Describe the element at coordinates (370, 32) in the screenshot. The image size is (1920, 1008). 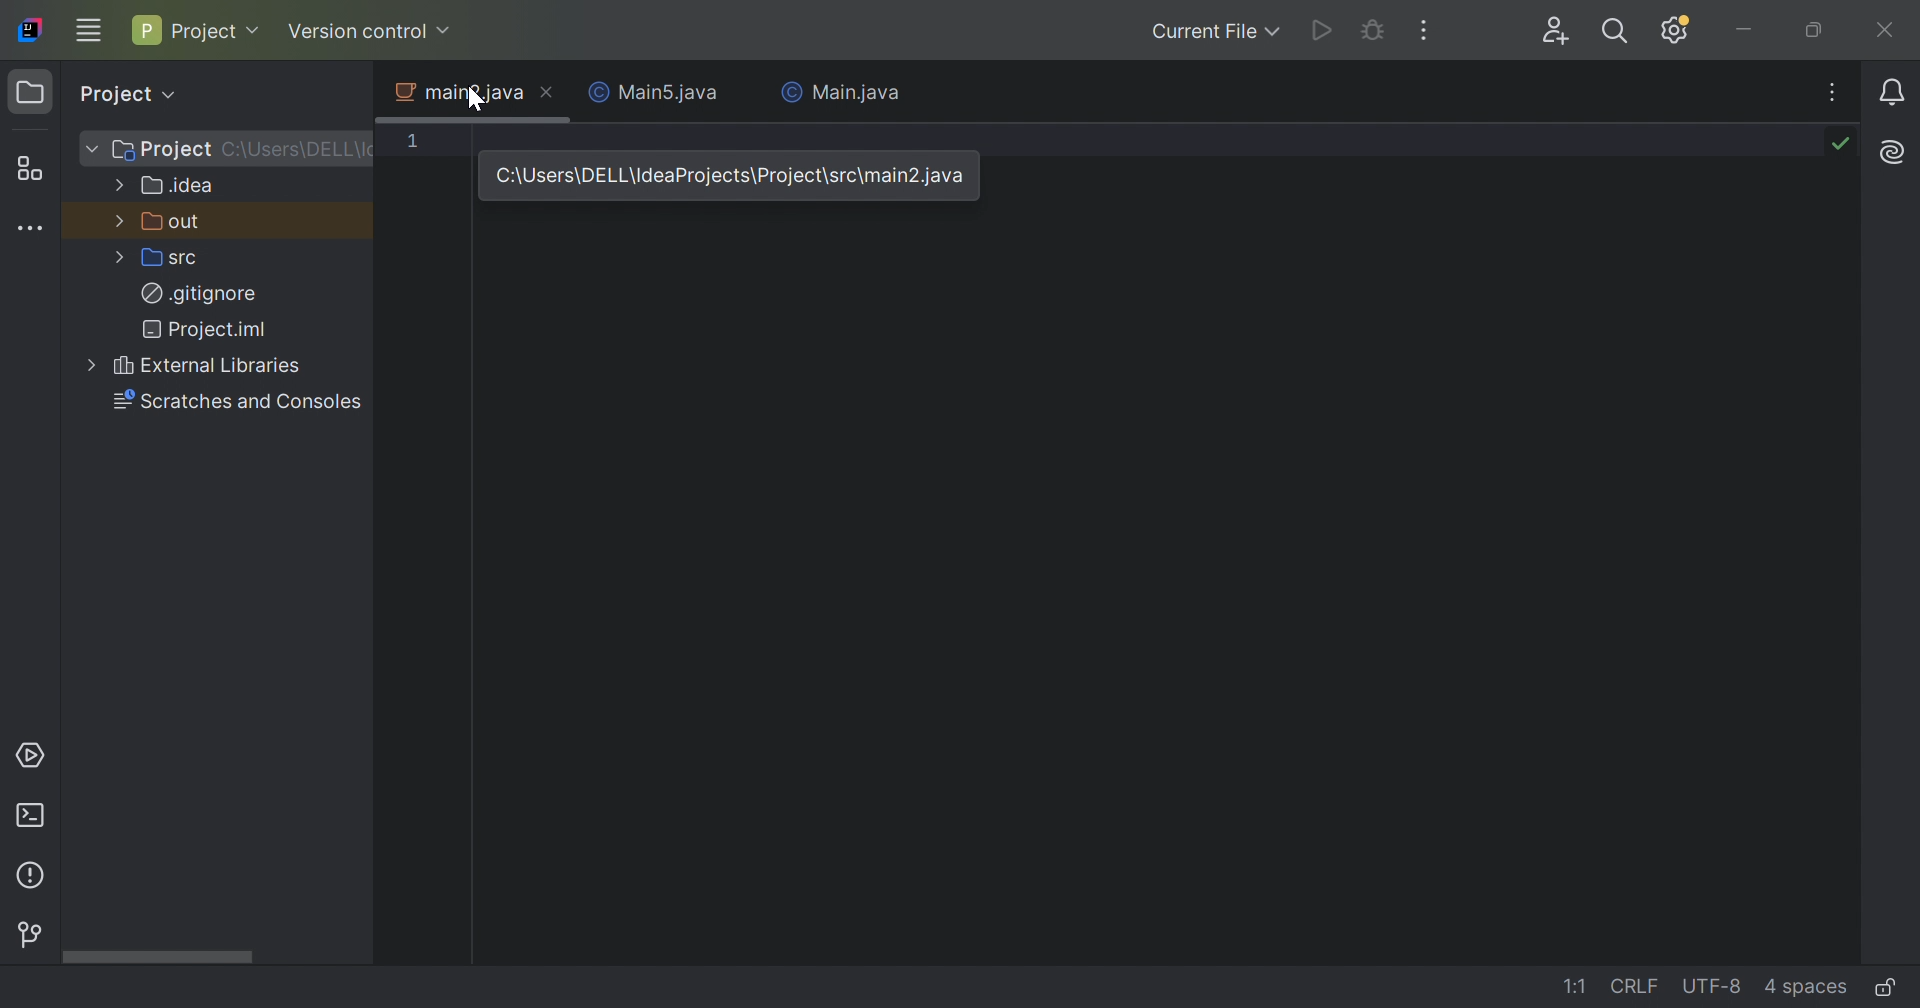
I see `Version control` at that location.